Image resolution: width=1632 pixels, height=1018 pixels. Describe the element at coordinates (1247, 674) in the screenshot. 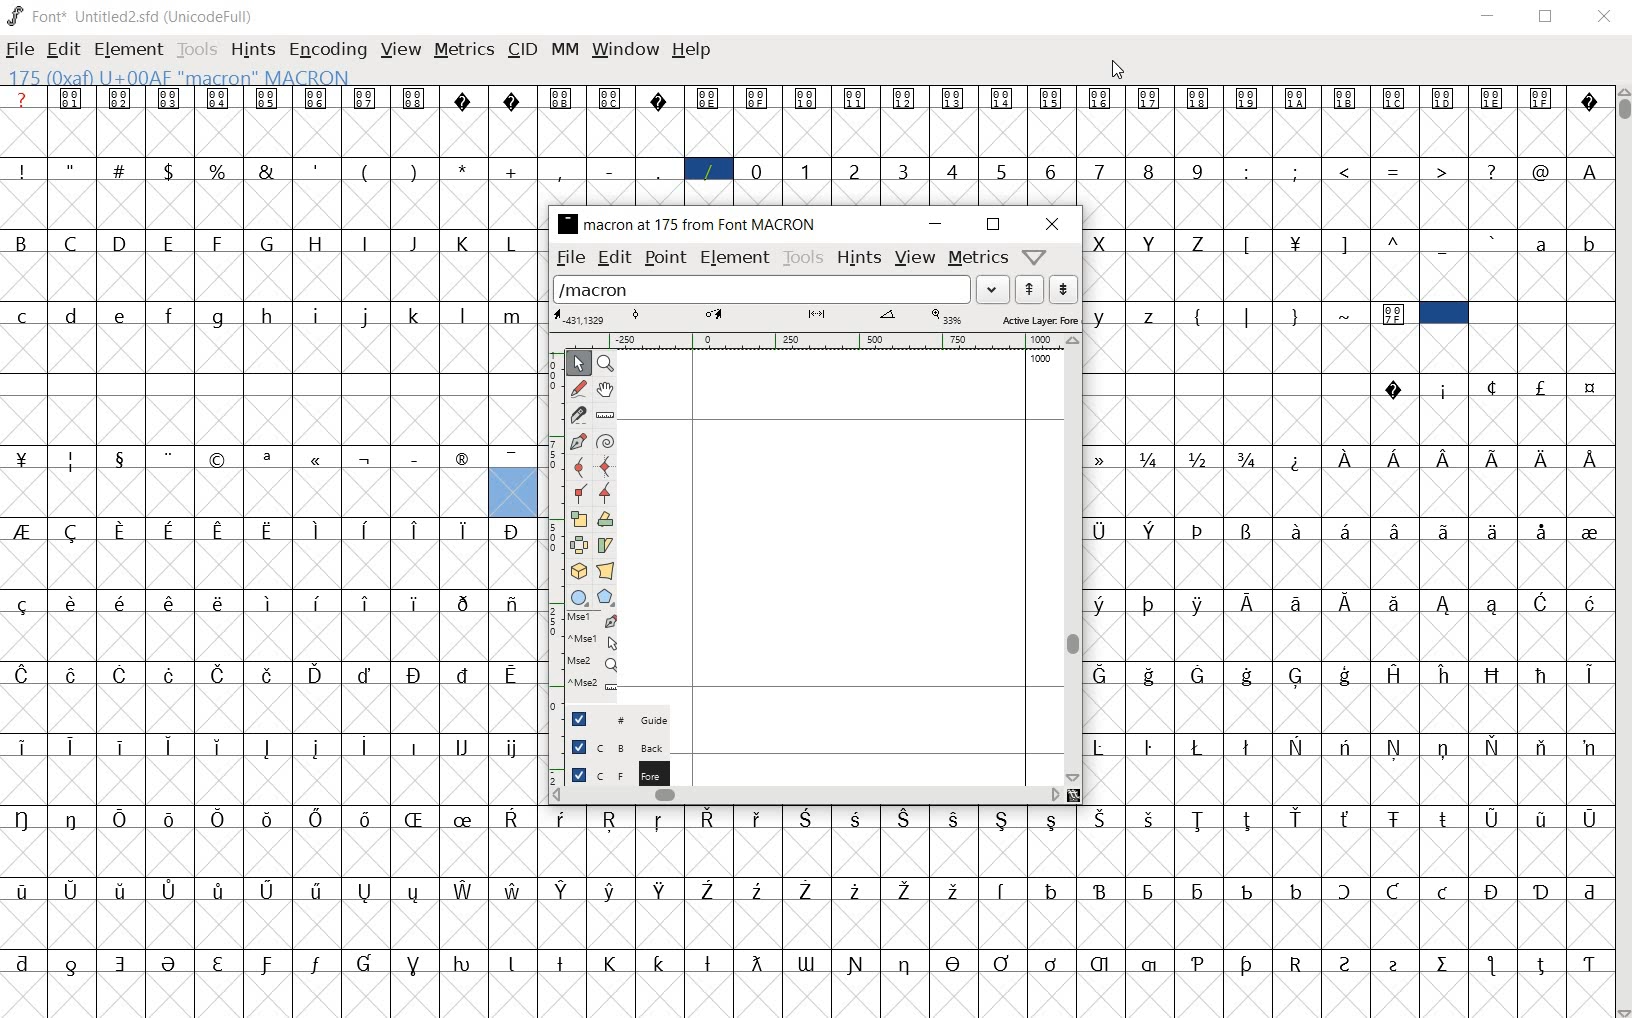

I see `Symbol` at that location.